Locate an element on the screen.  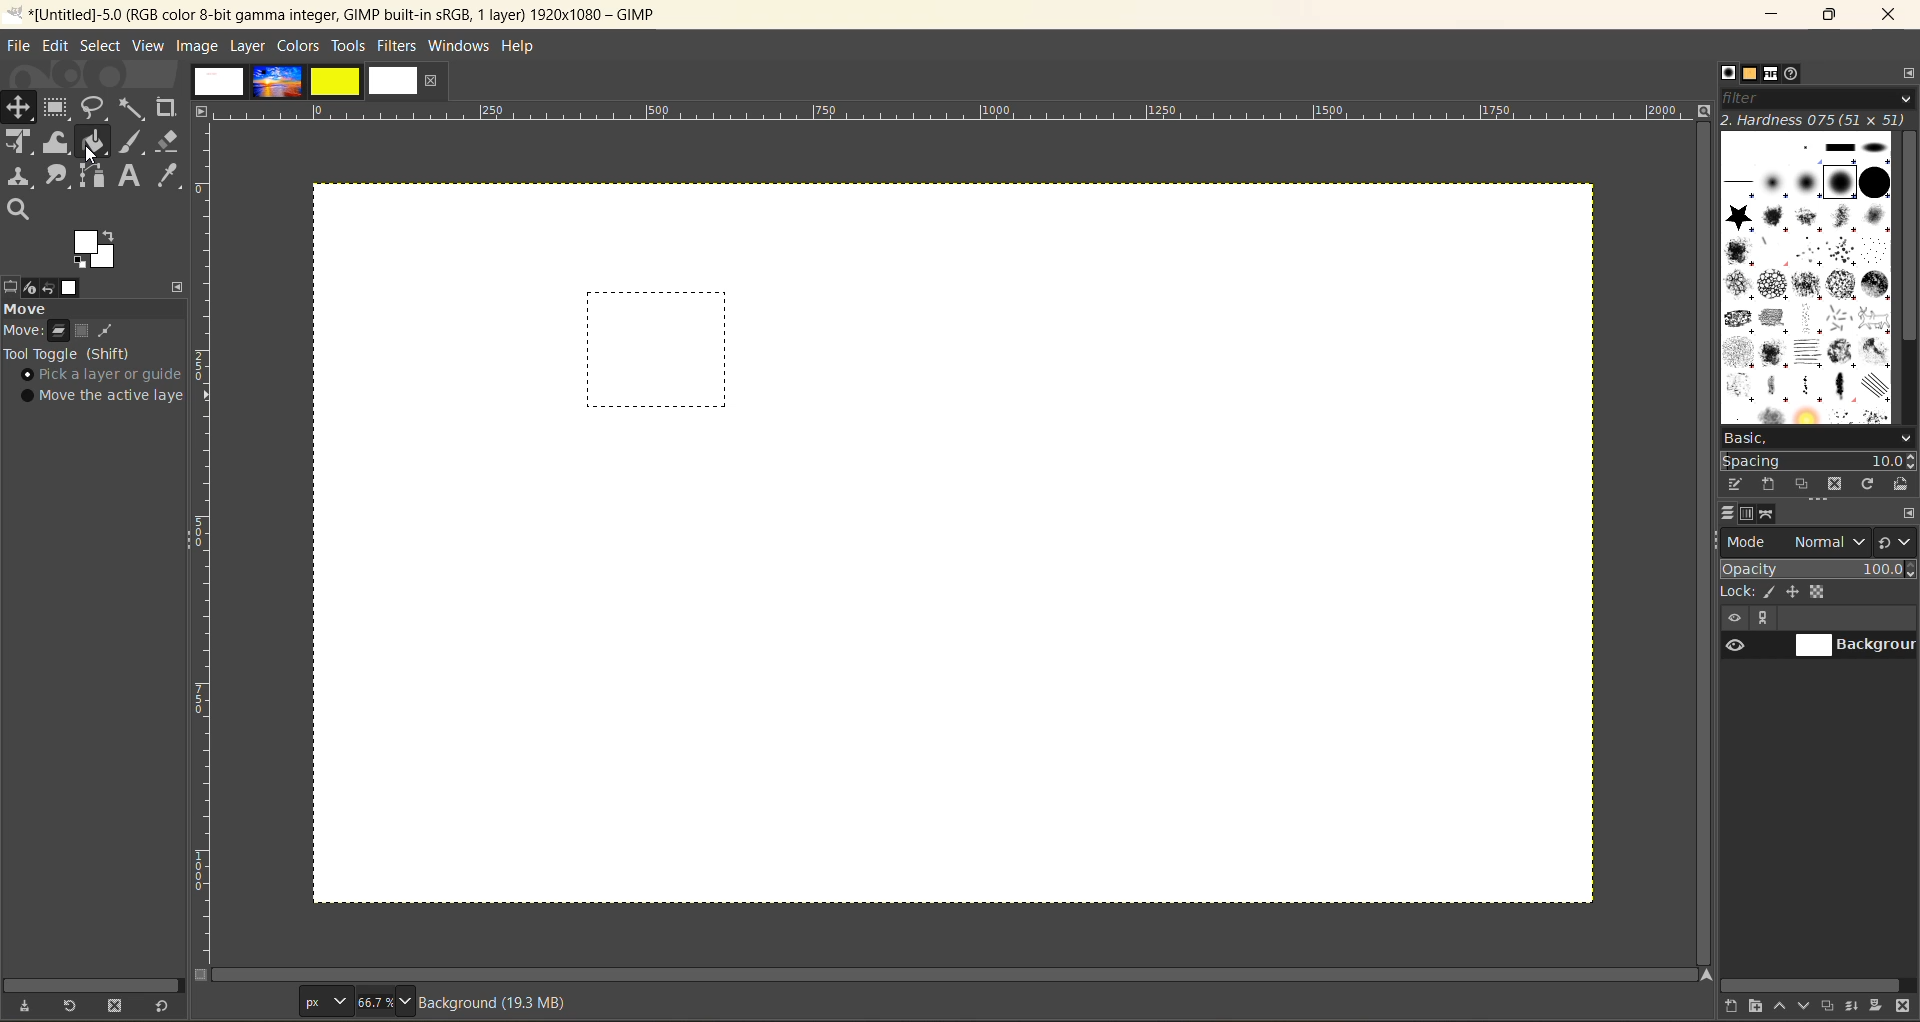
delete this layer is located at coordinates (1904, 1008).